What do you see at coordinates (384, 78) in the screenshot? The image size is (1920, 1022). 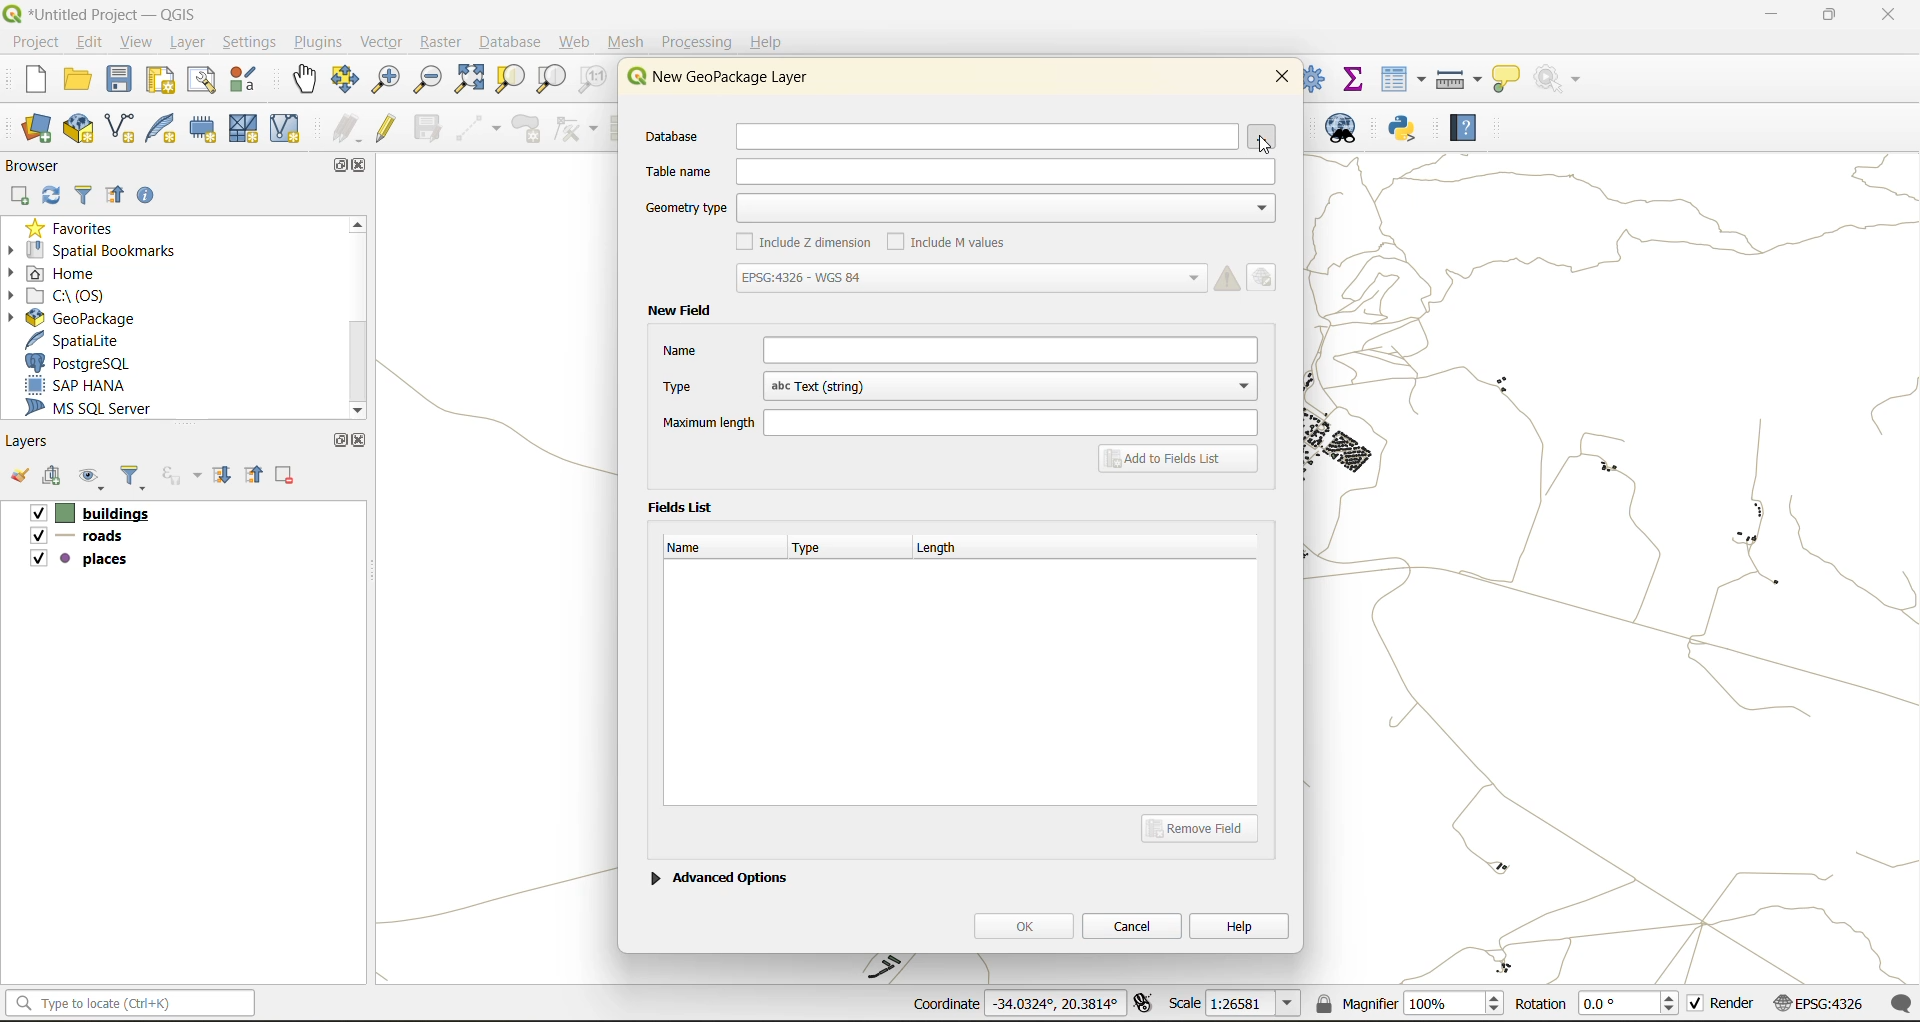 I see `zoom in` at bounding box center [384, 78].